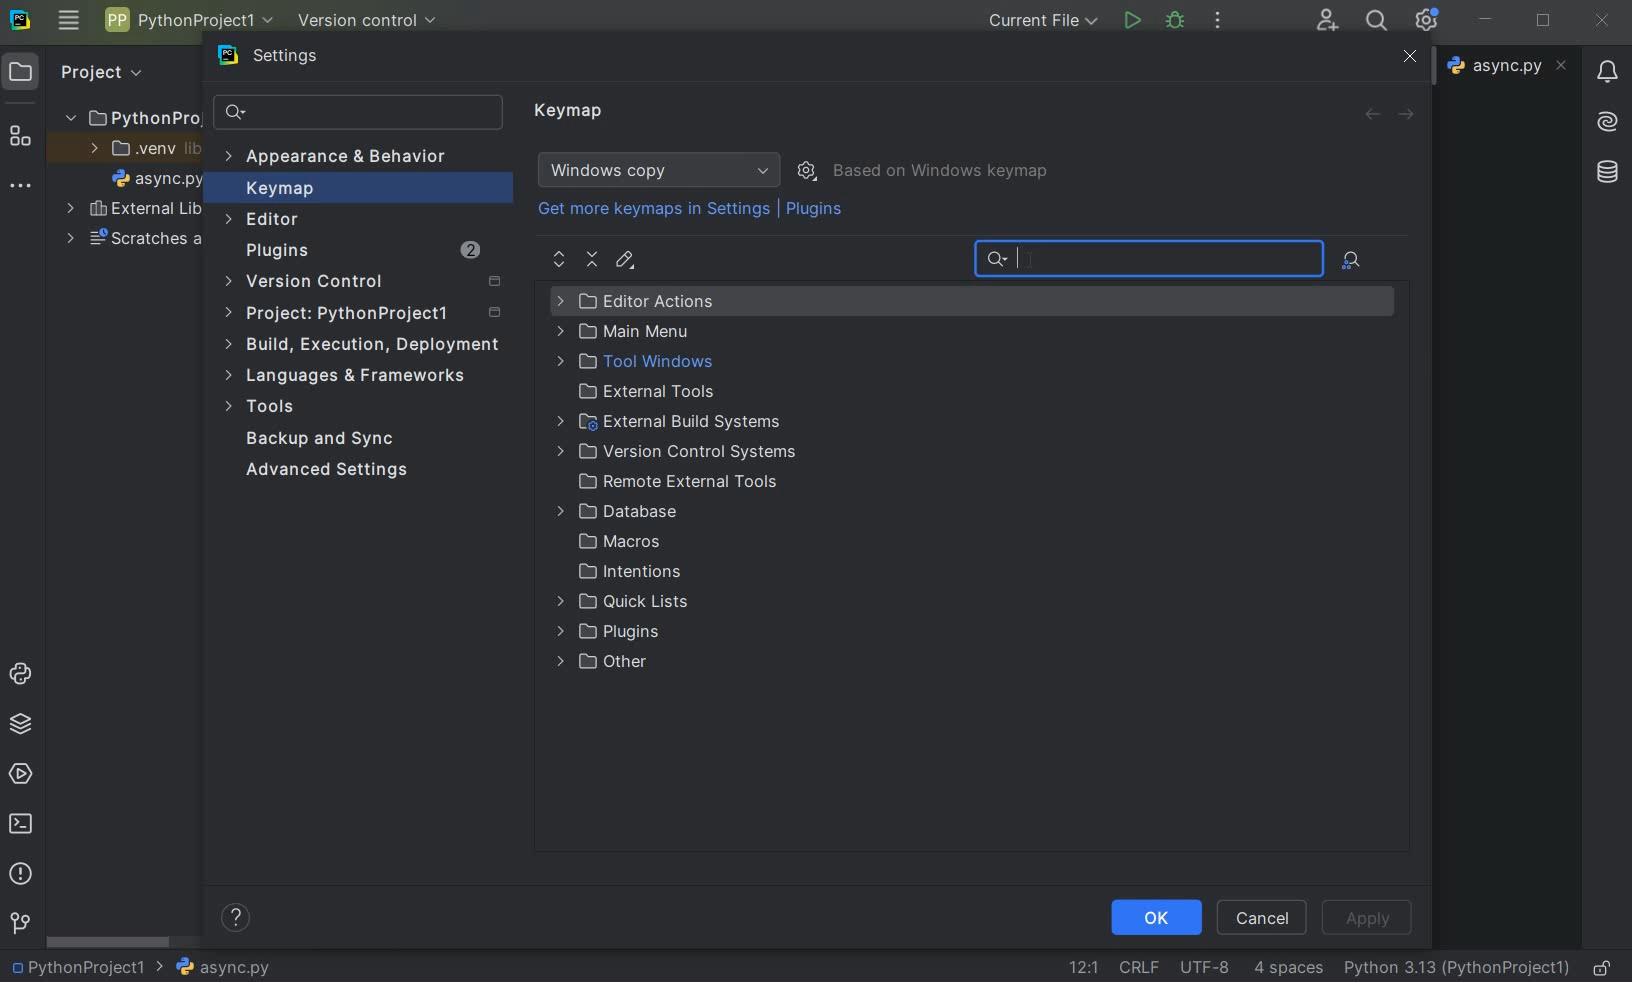 The width and height of the screenshot is (1632, 982). What do you see at coordinates (611, 544) in the screenshot?
I see `macros` at bounding box center [611, 544].